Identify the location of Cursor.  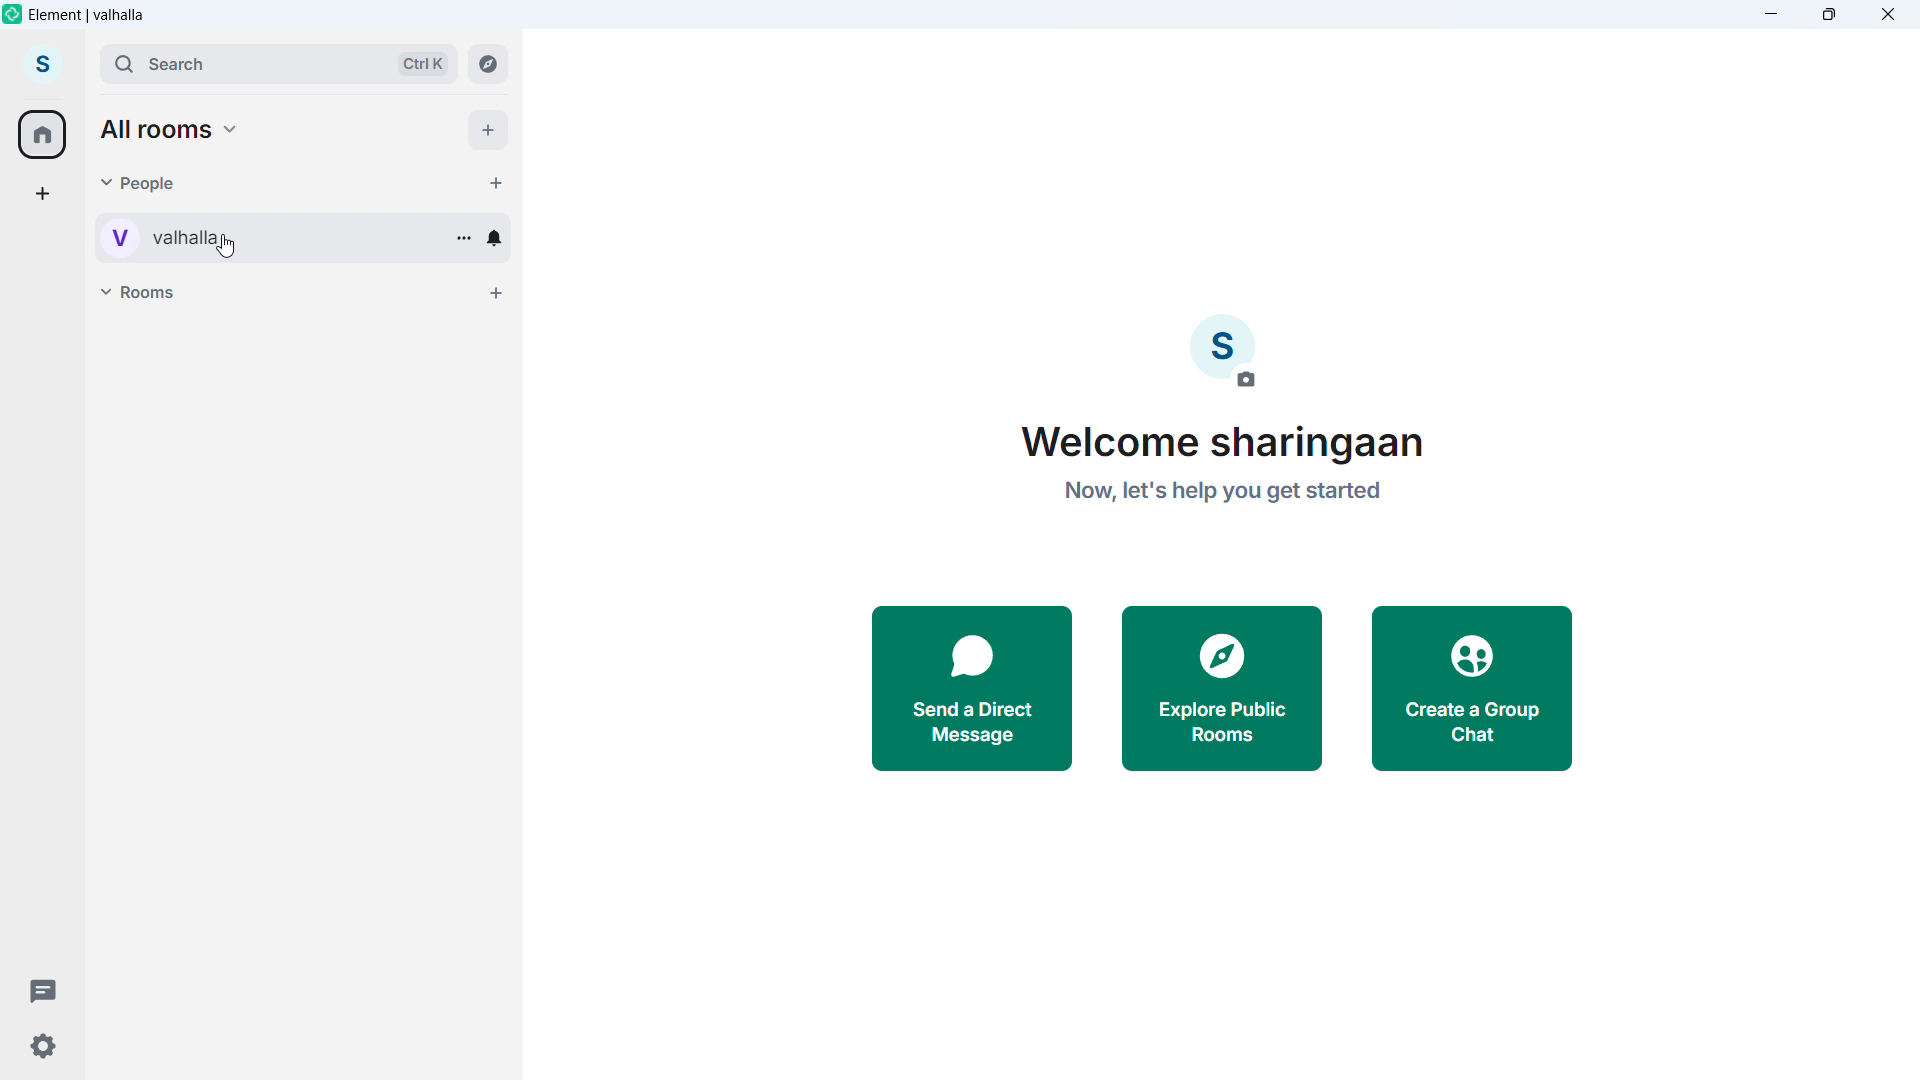
(226, 247).